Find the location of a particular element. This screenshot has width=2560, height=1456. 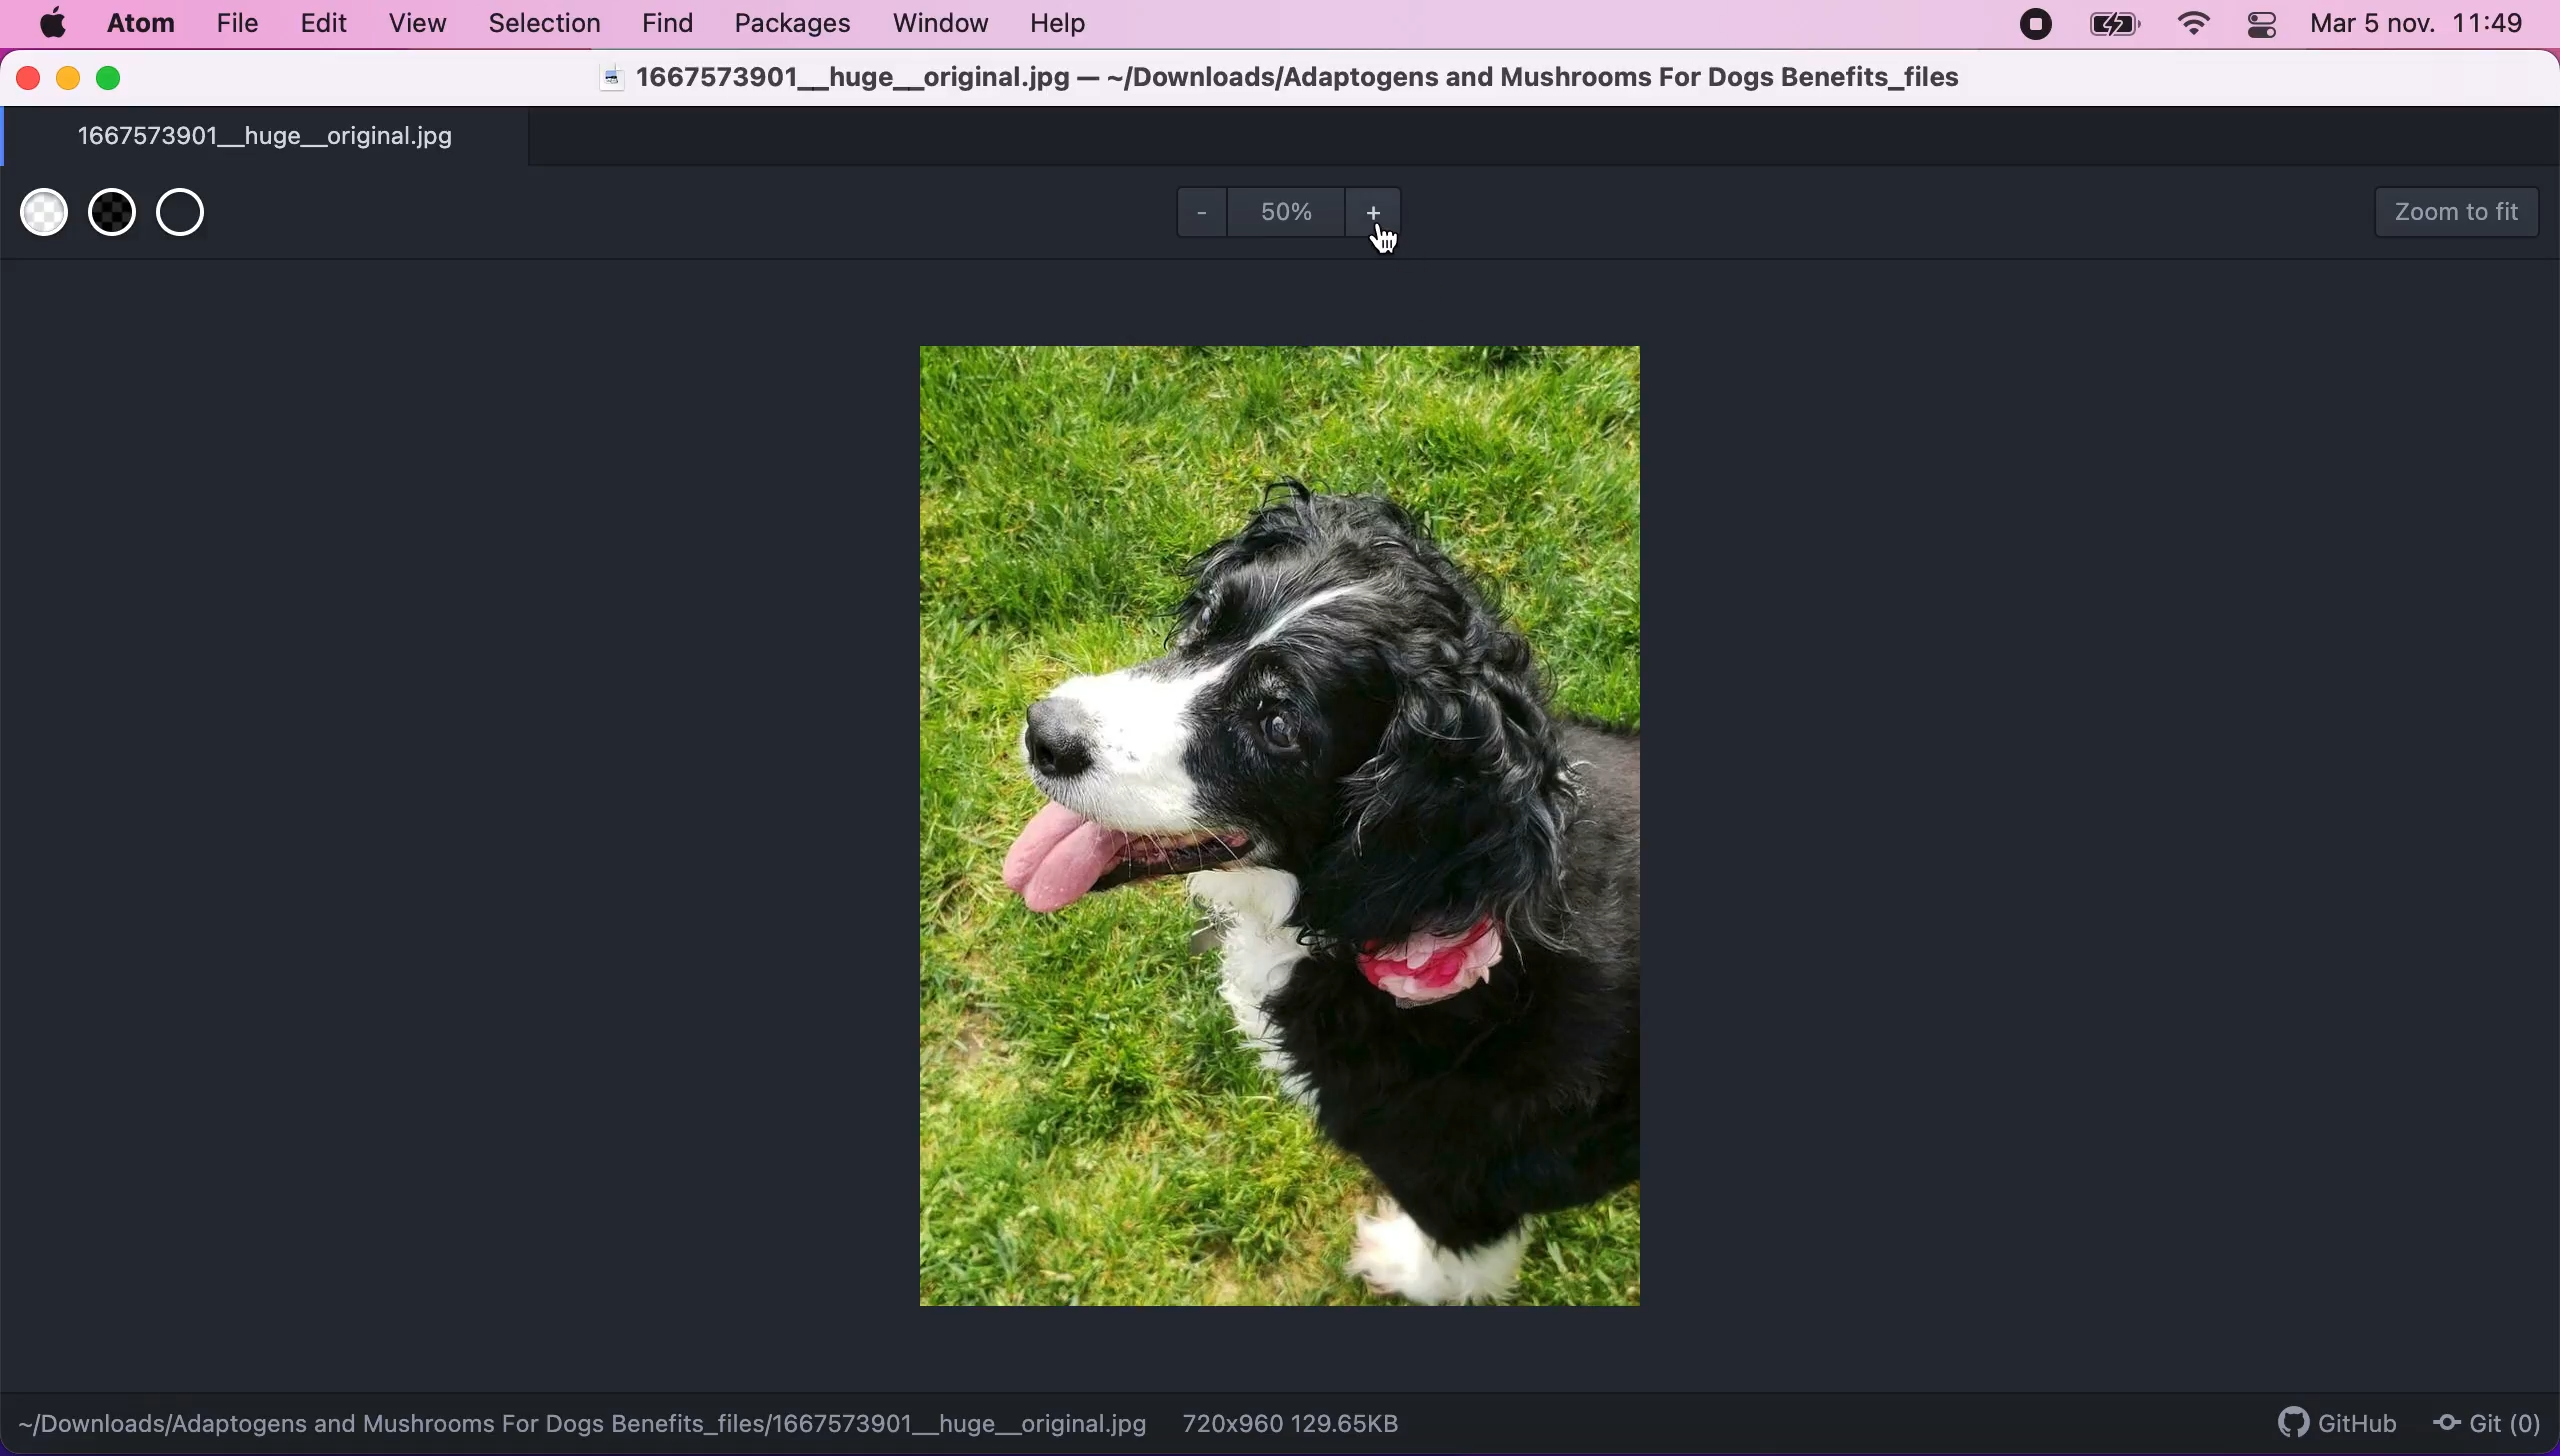

1667573901_huge_original.jpg--/downloads/adaptogens and mushrooms for dog benefits_files is located at coordinates (1285, 82).